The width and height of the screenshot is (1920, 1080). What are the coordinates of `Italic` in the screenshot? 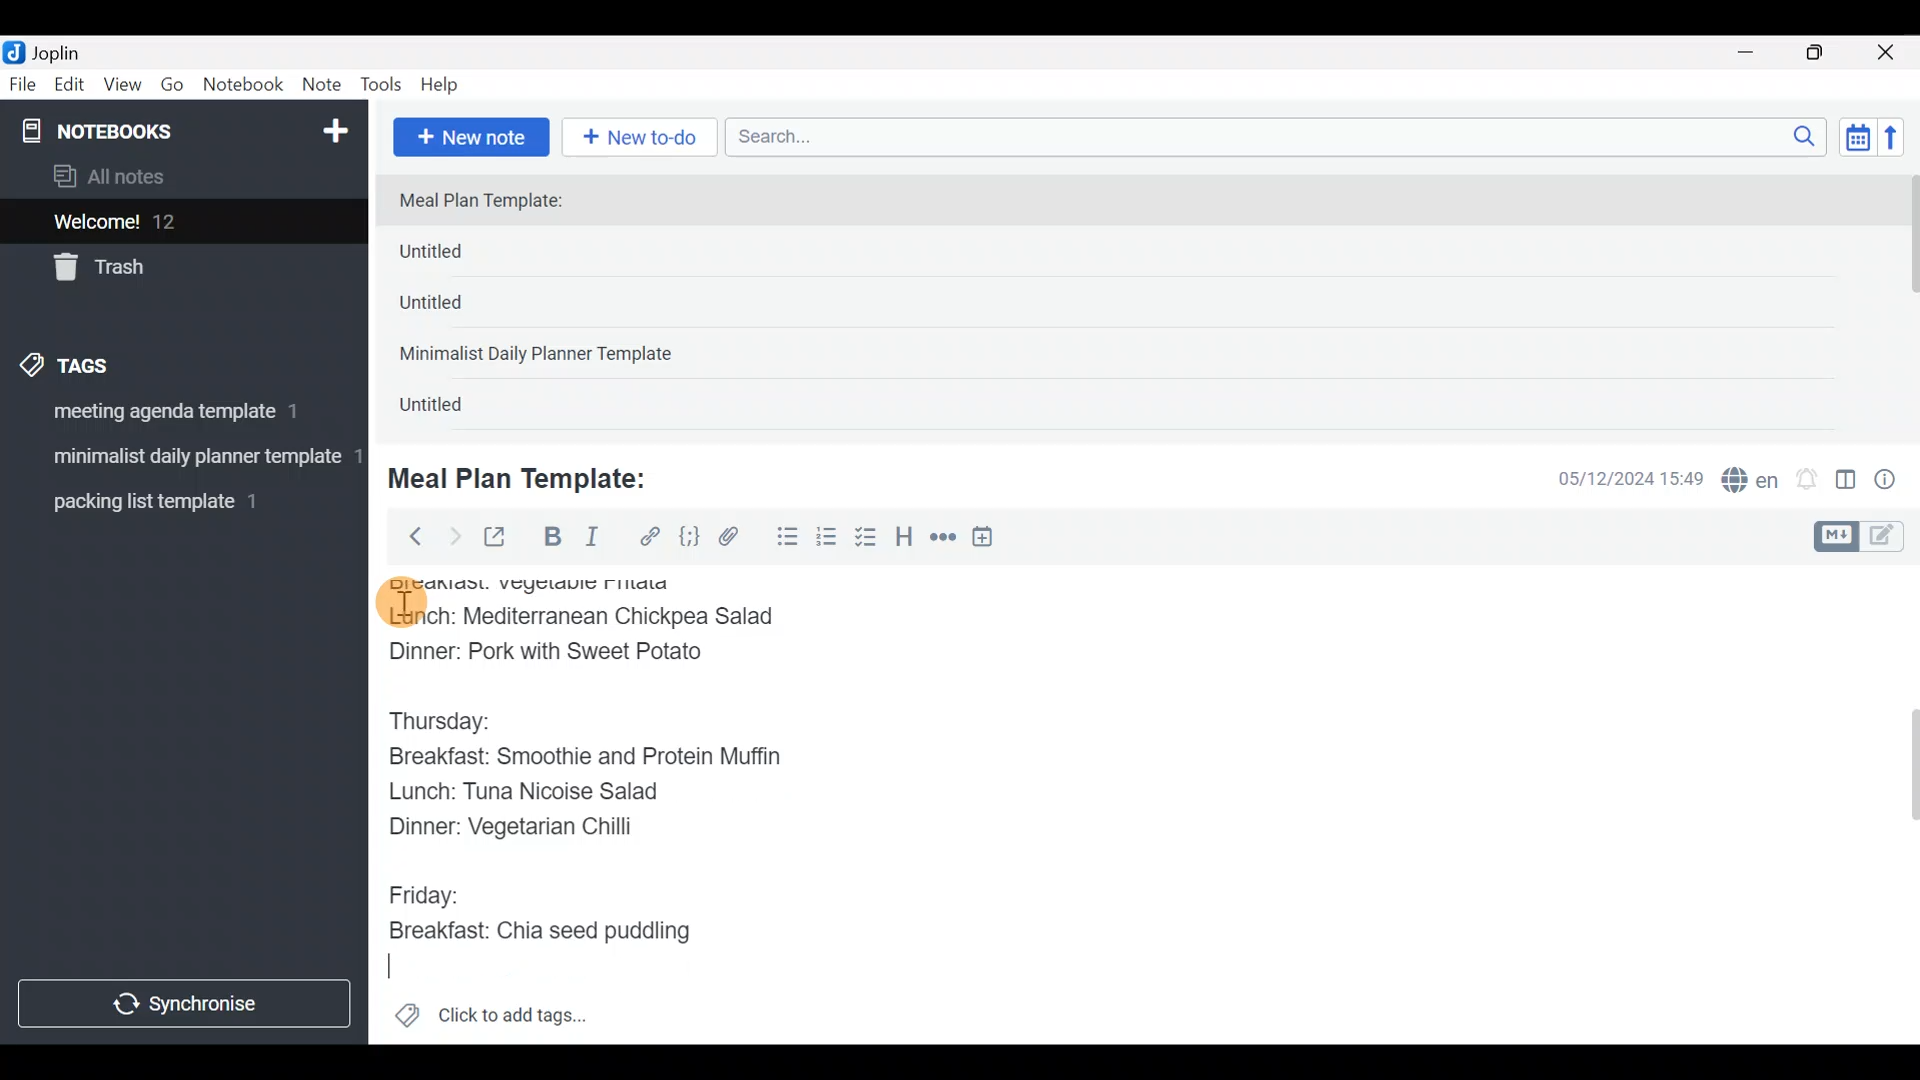 It's located at (590, 541).